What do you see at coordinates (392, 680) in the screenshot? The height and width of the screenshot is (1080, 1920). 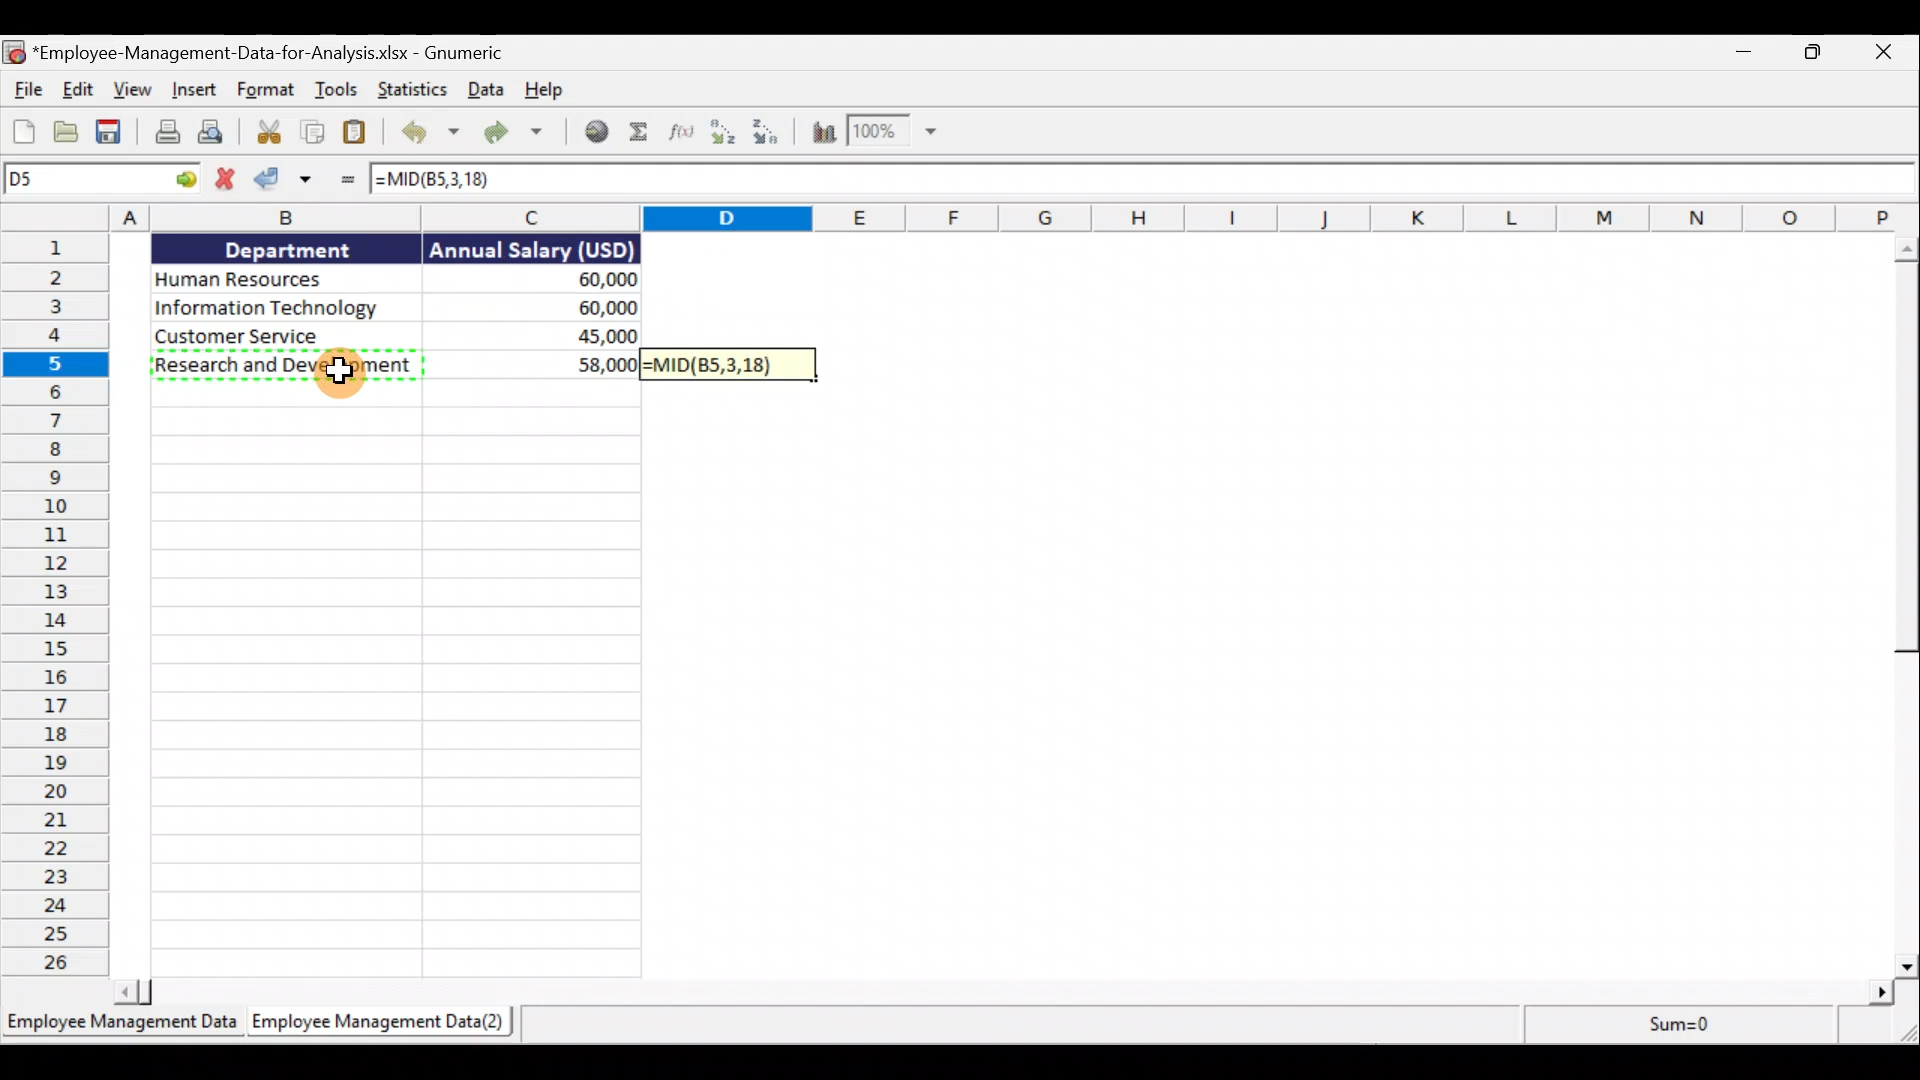 I see `Cells` at bounding box center [392, 680].